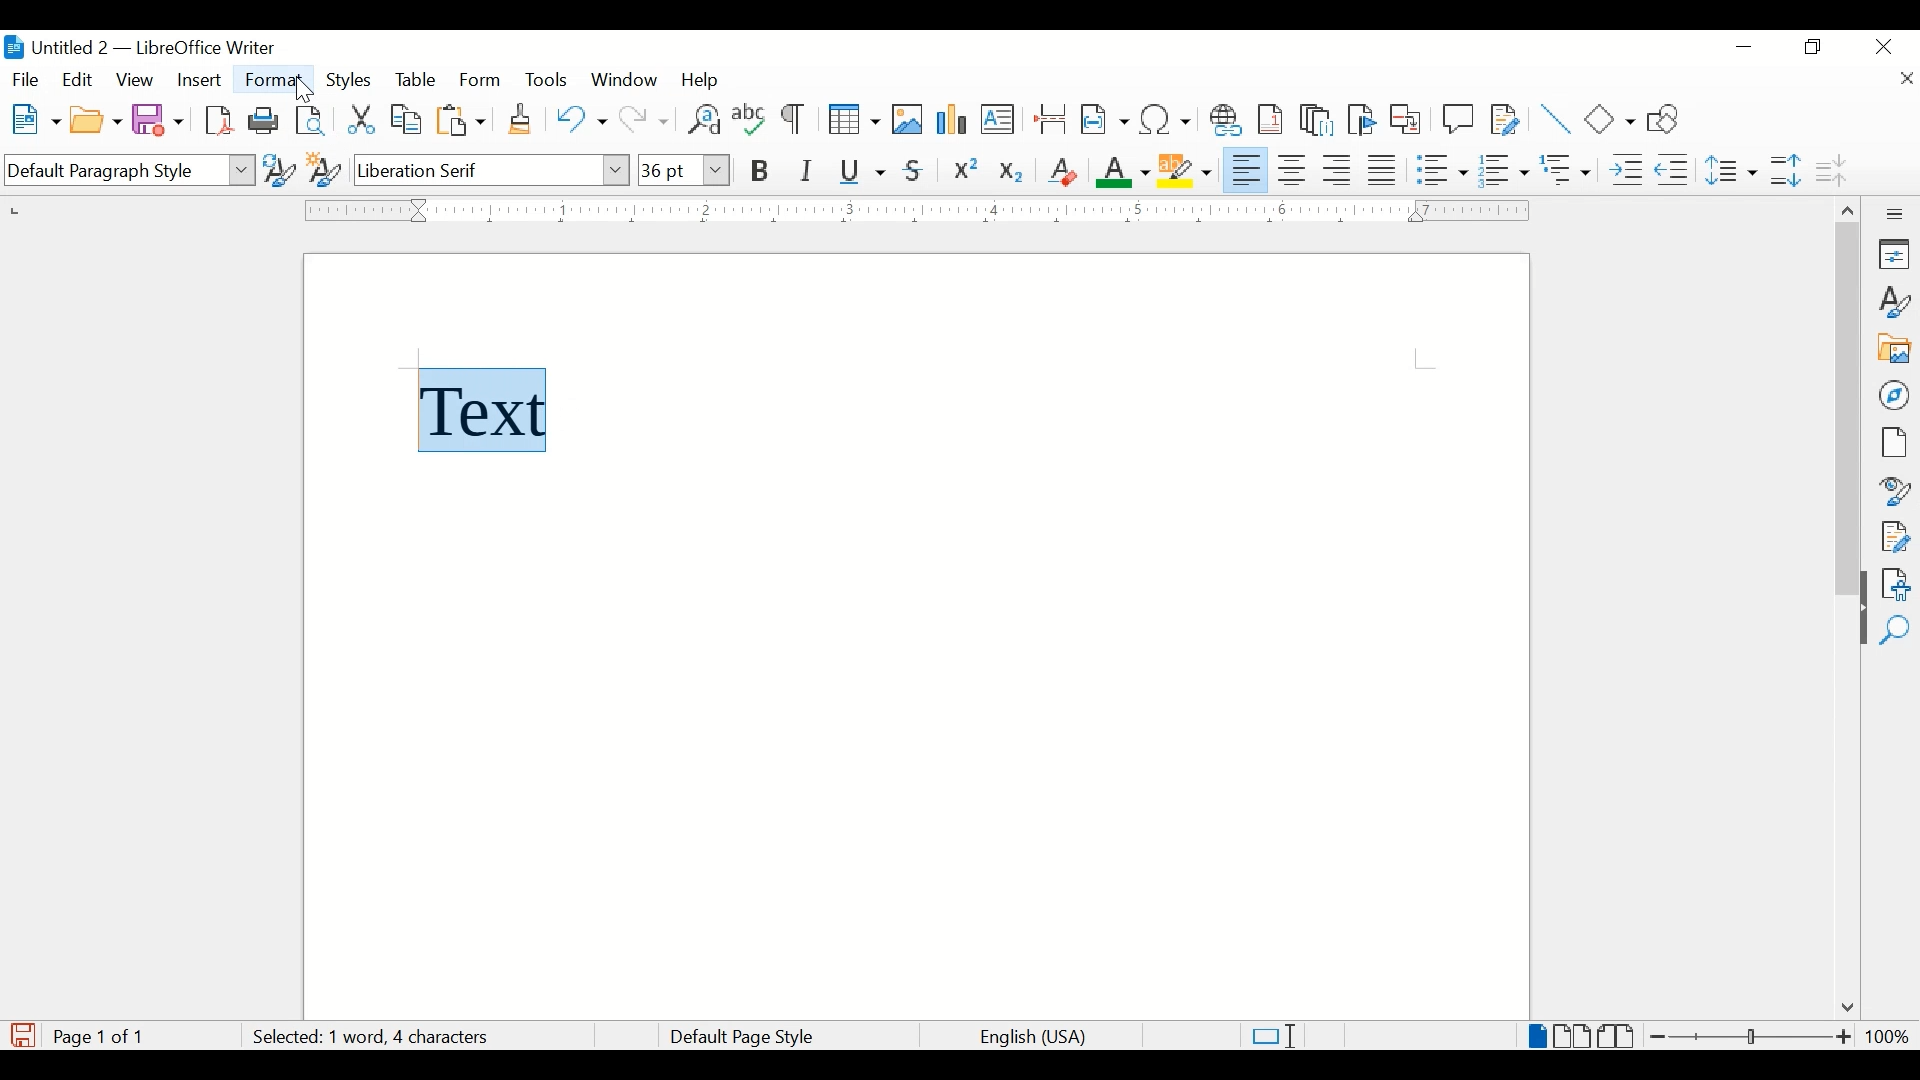 The width and height of the screenshot is (1920, 1080). What do you see at coordinates (954, 121) in the screenshot?
I see `insert chart` at bounding box center [954, 121].